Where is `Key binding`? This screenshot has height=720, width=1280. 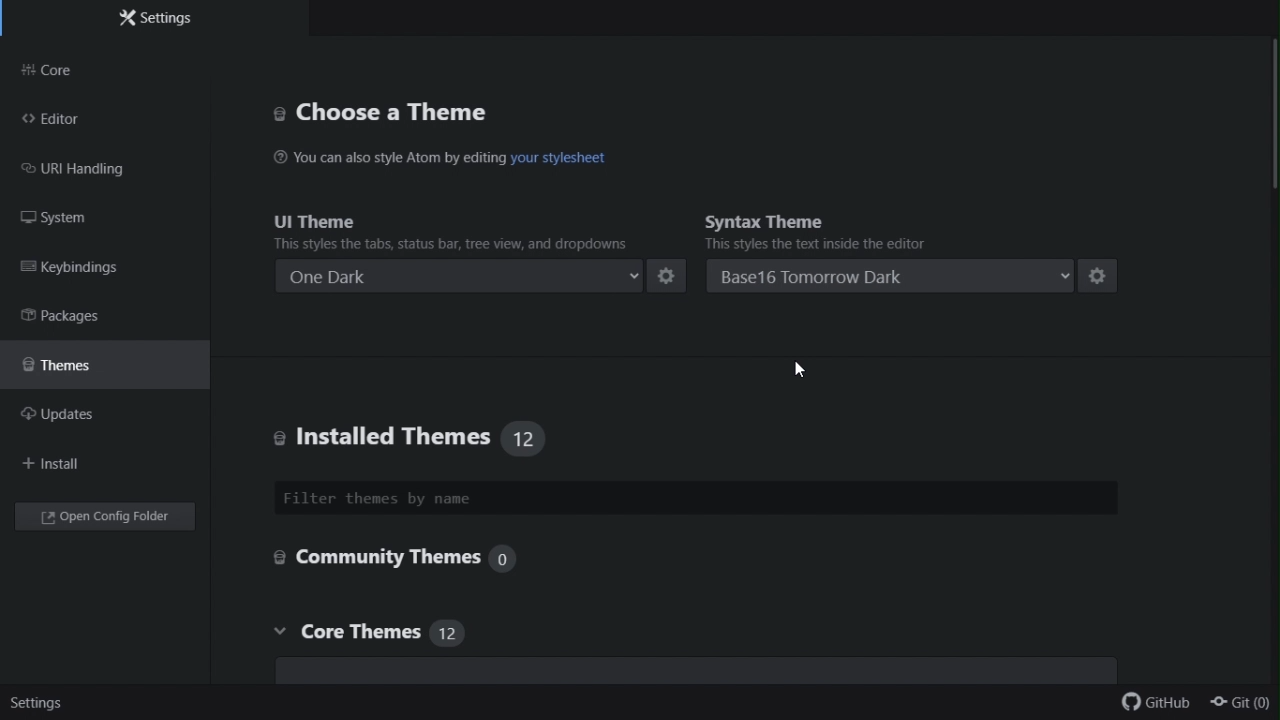 Key binding is located at coordinates (87, 269).